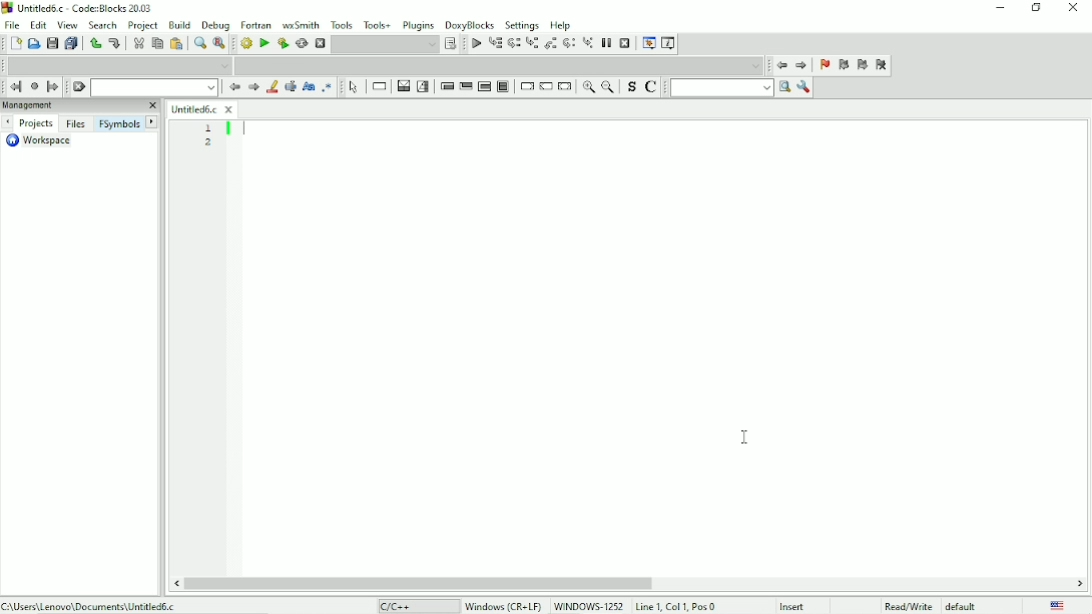 The width and height of the screenshot is (1092, 614). What do you see at coordinates (234, 88) in the screenshot?
I see `Prev` at bounding box center [234, 88].